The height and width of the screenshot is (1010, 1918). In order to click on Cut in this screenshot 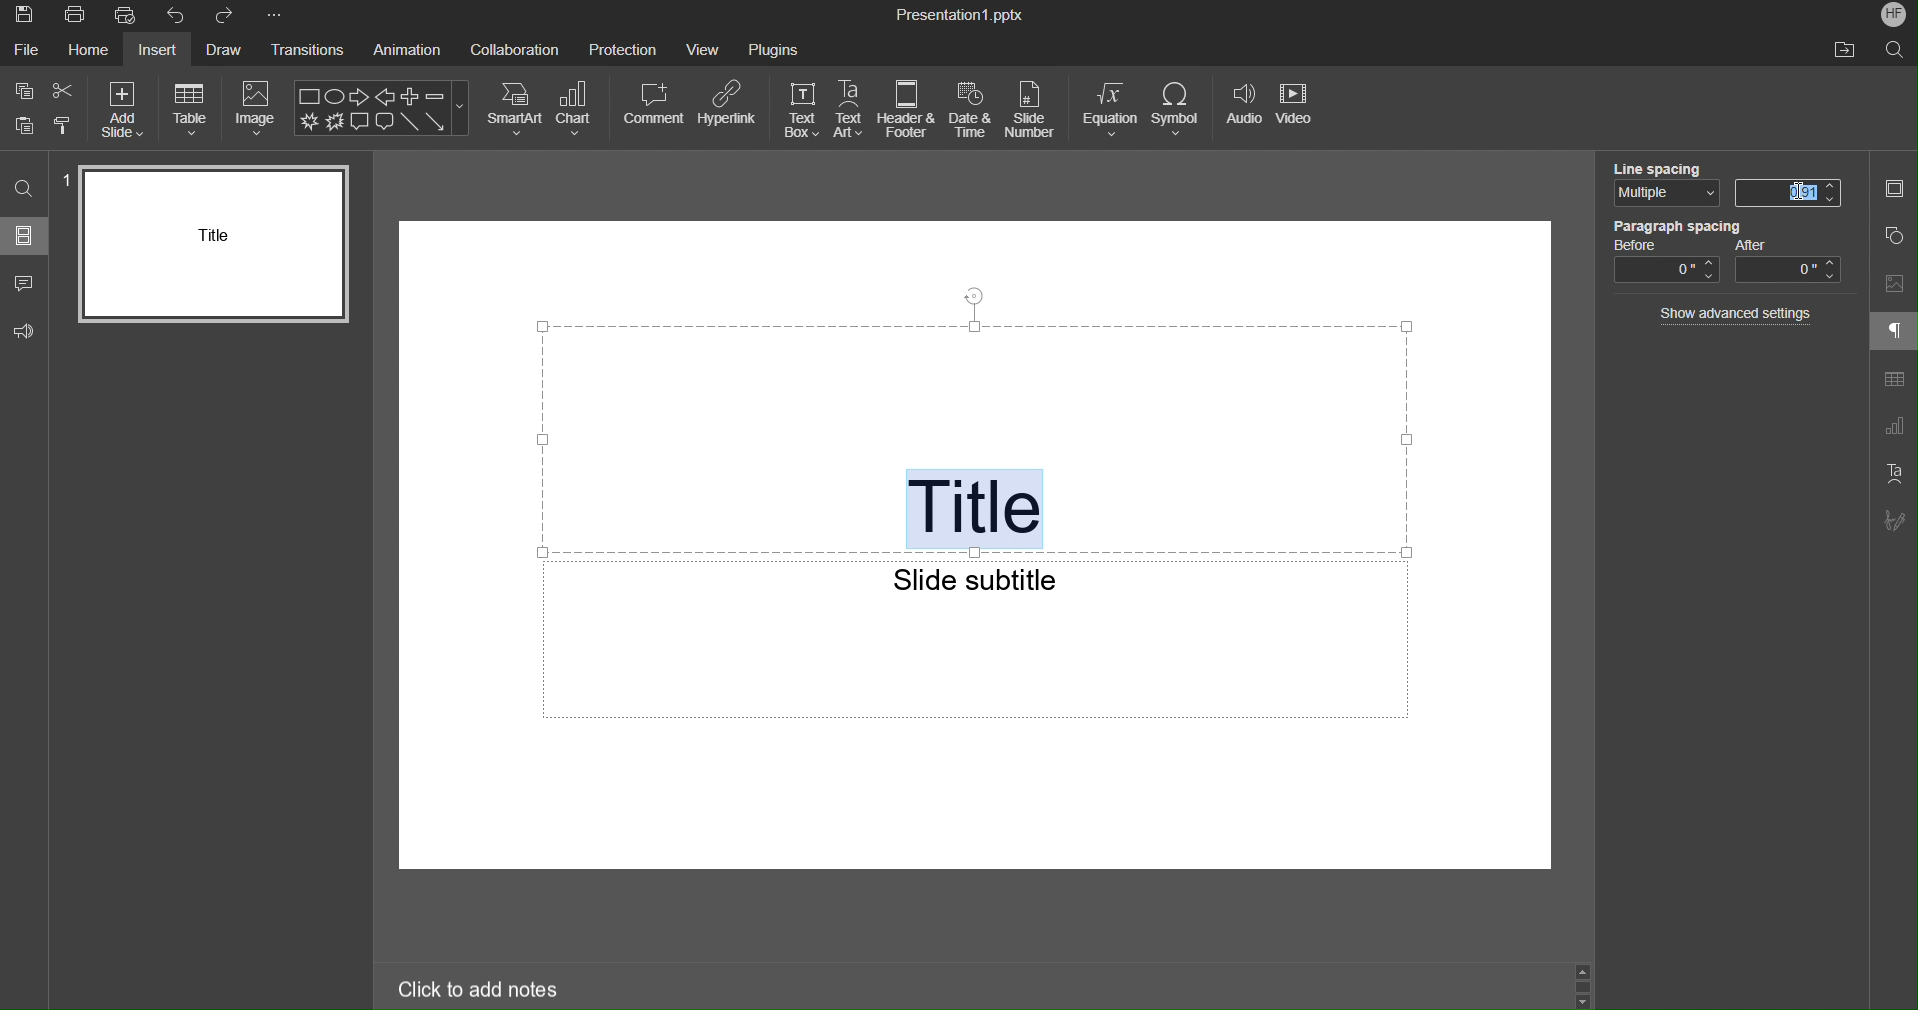, I will do `click(65, 89)`.